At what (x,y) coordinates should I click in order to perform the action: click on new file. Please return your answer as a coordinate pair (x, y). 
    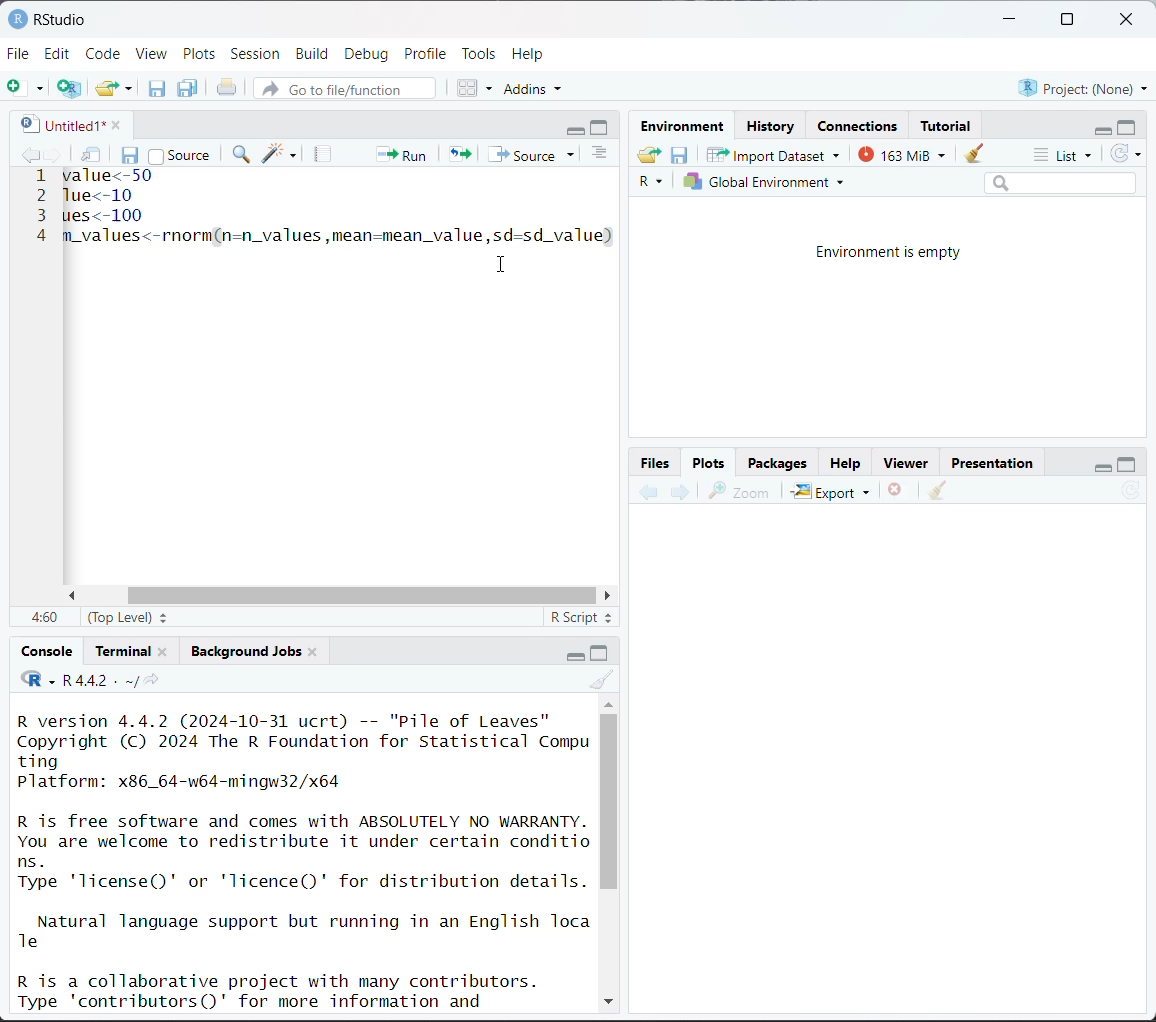
    Looking at the image, I should click on (25, 88).